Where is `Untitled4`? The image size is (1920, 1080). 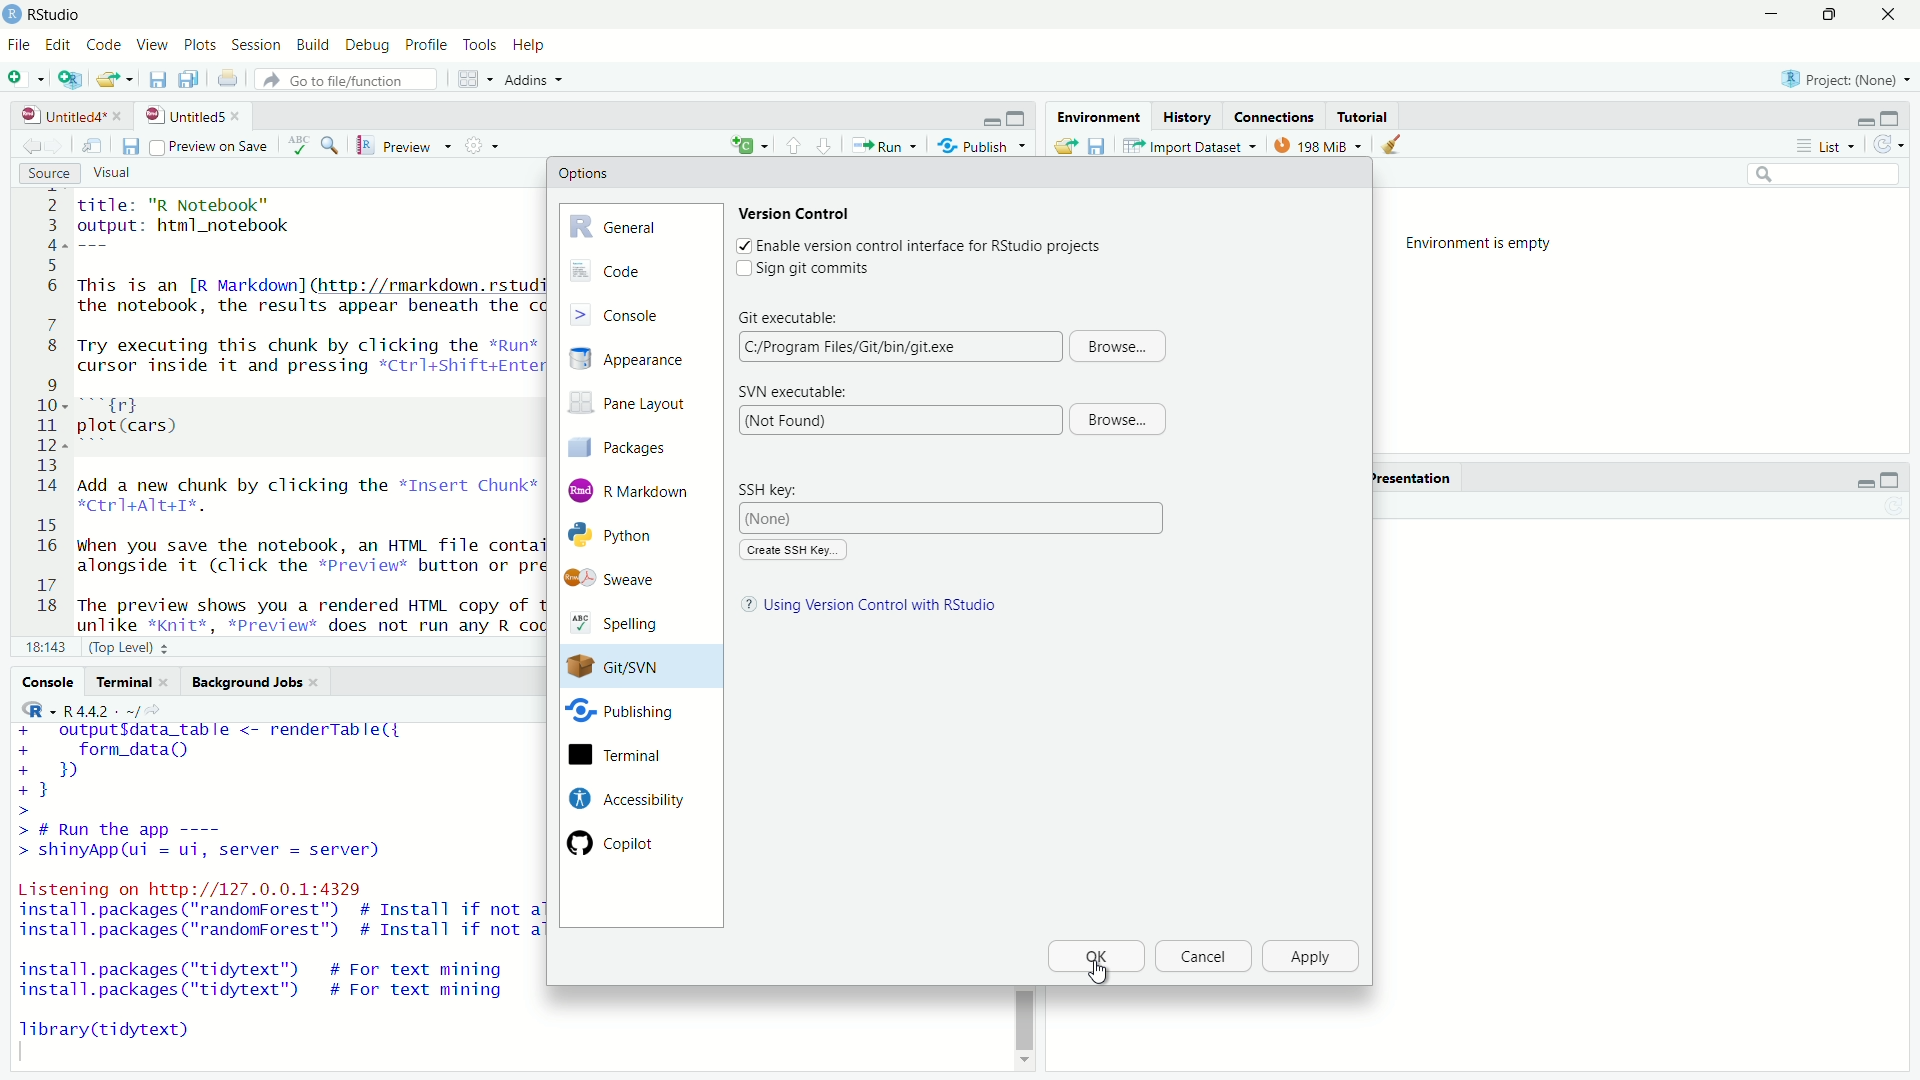
Untitled4 is located at coordinates (57, 116).